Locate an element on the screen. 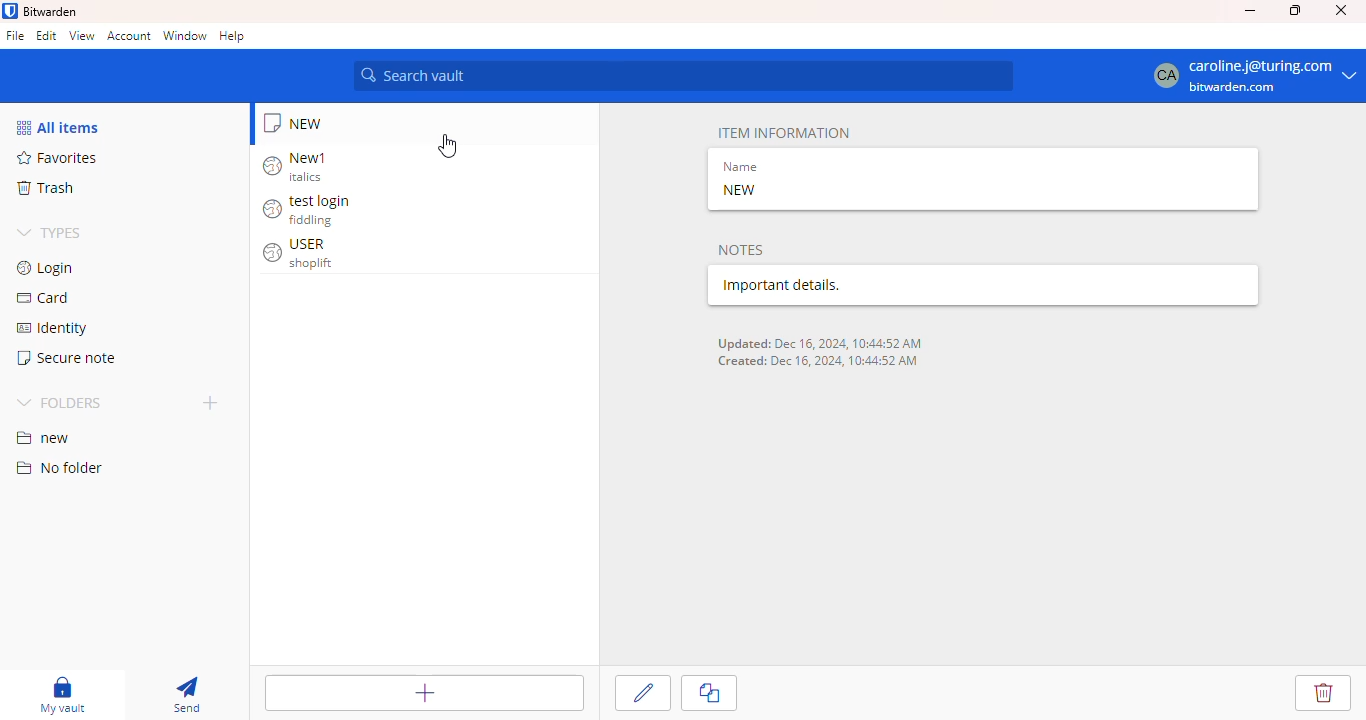  clone is located at coordinates (710, 692).